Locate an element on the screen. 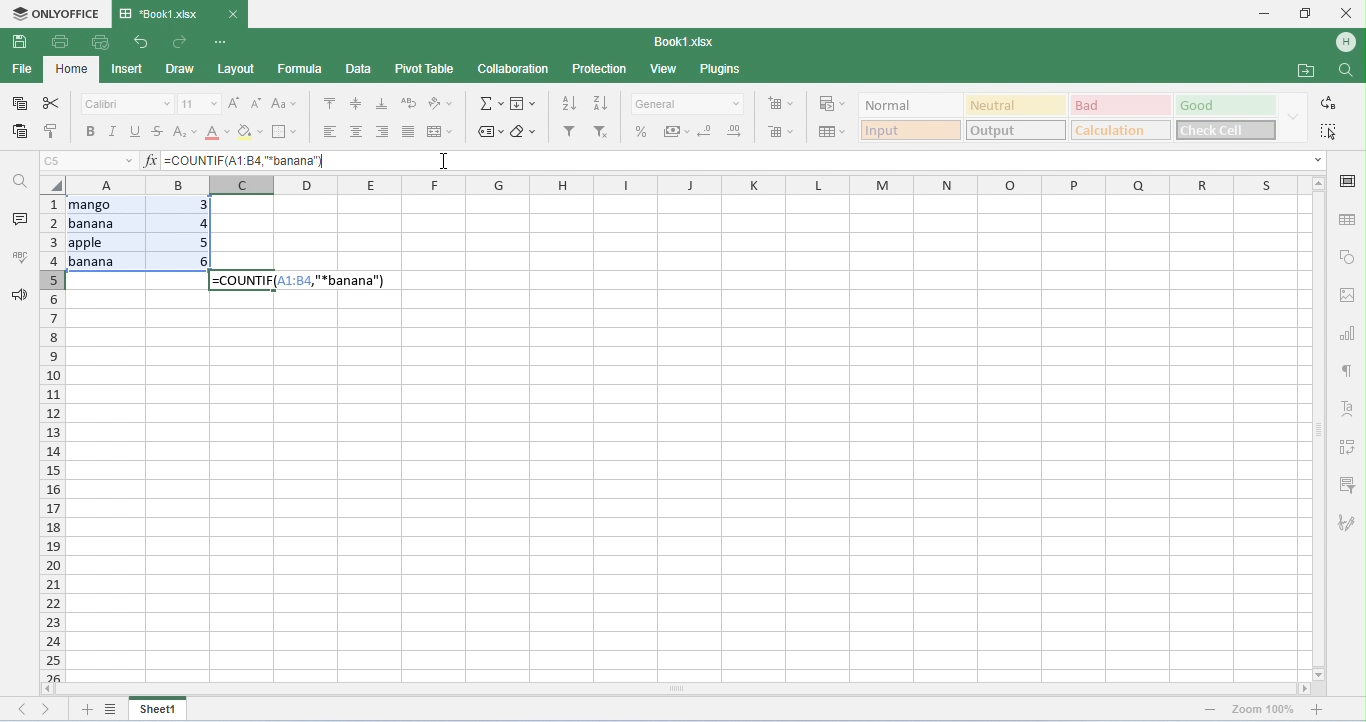  vertical scroll bar is located at coordinates (1318, 427).